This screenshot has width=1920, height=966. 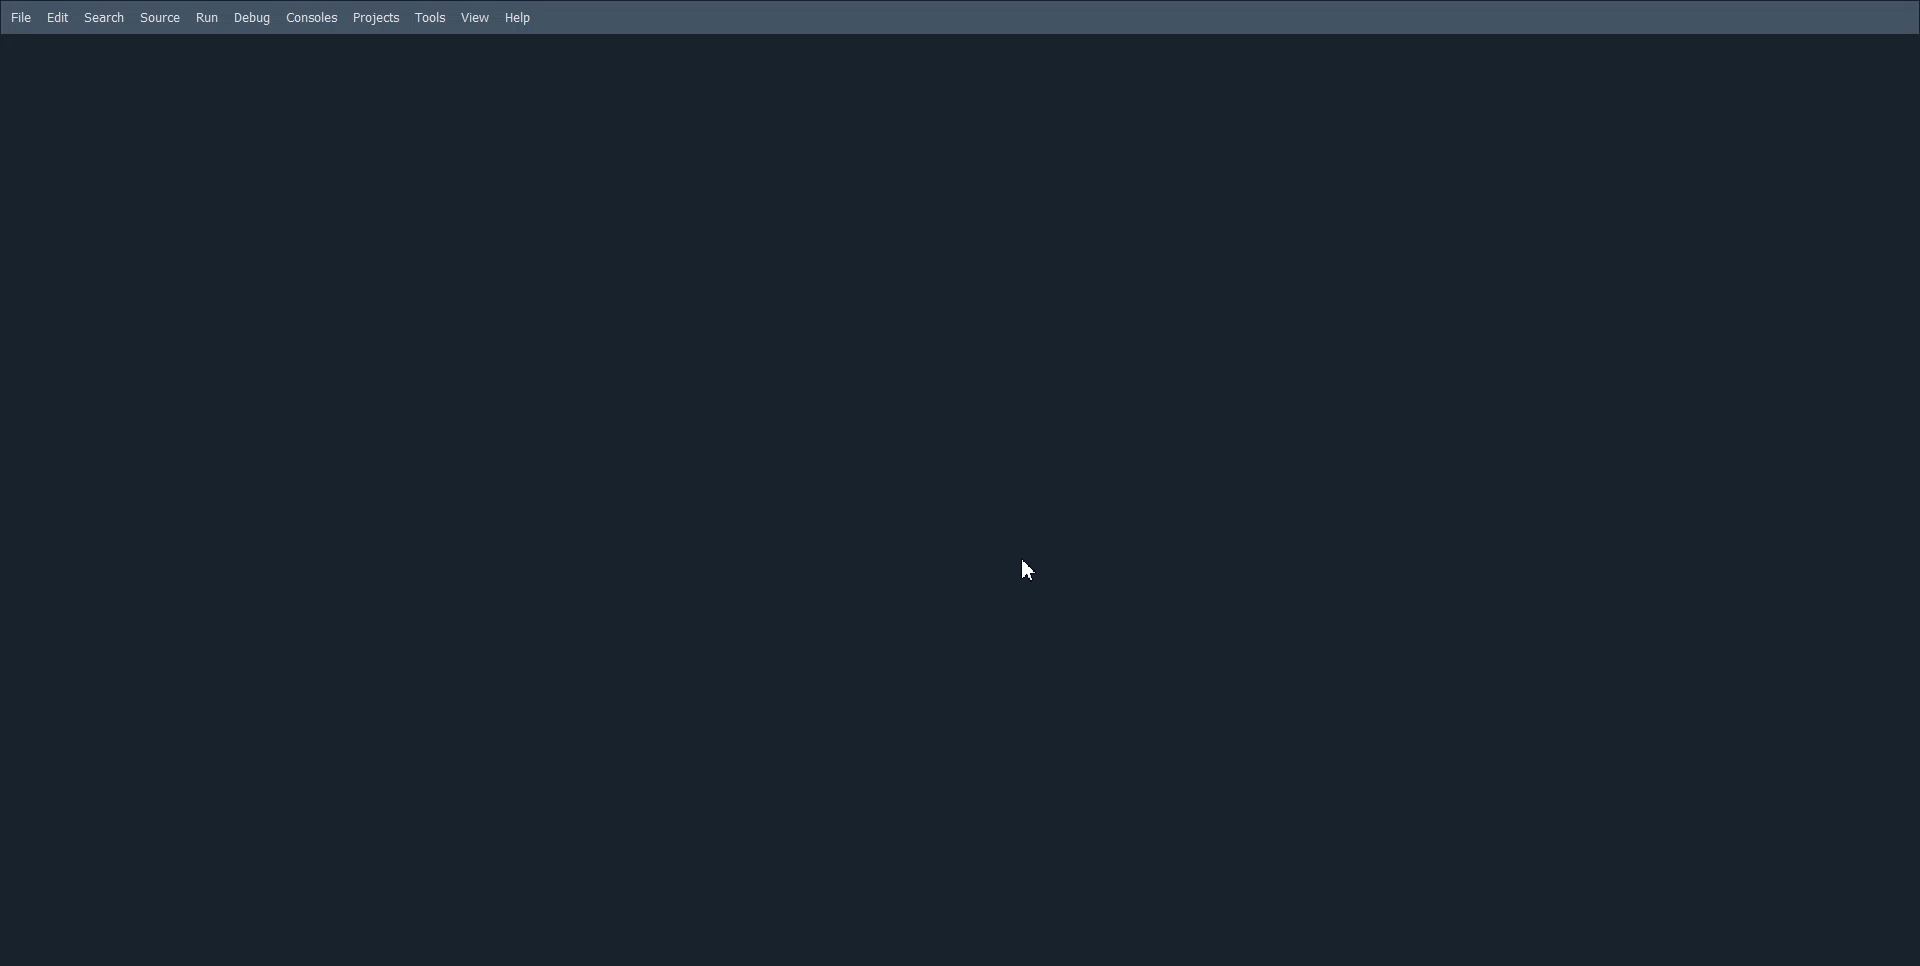 I want to click on Cursor, so click(x=1032, y=570).